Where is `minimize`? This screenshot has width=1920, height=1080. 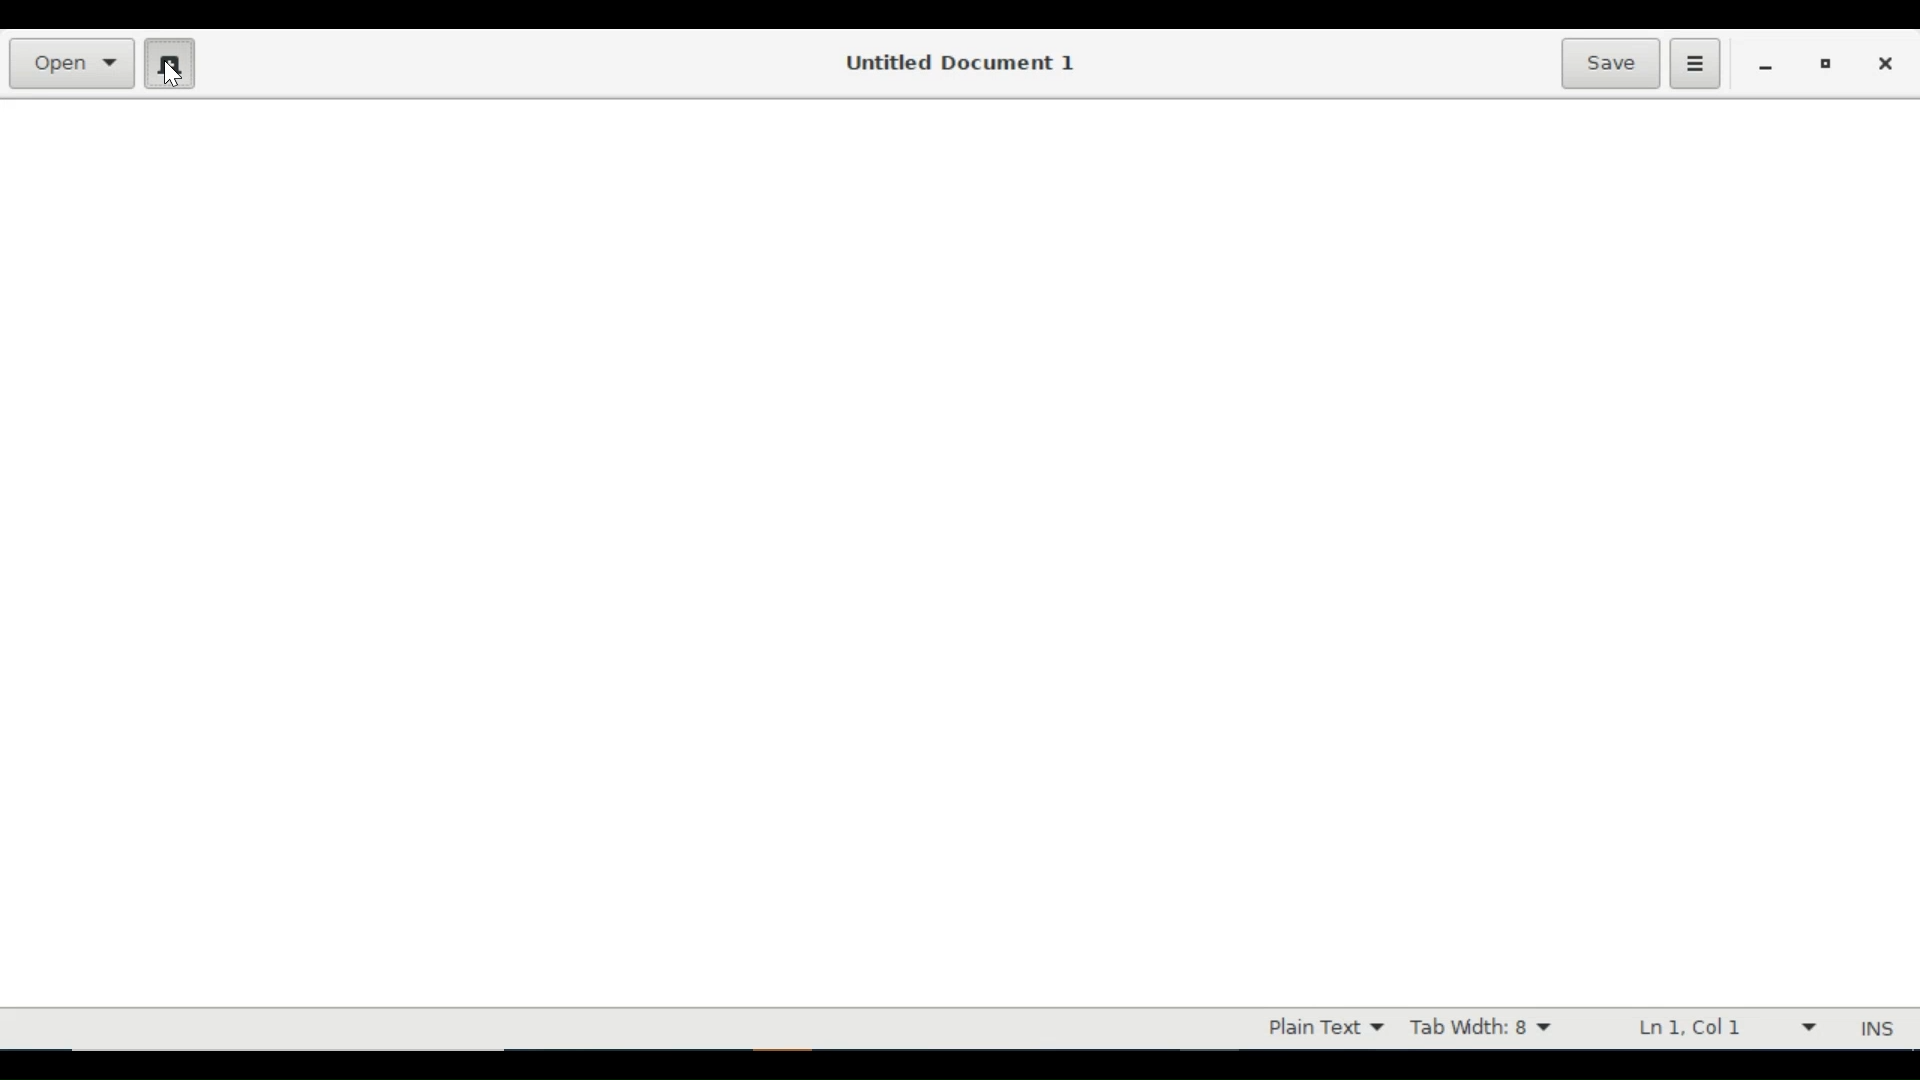 minimize is located at coordinates (1766, 66).